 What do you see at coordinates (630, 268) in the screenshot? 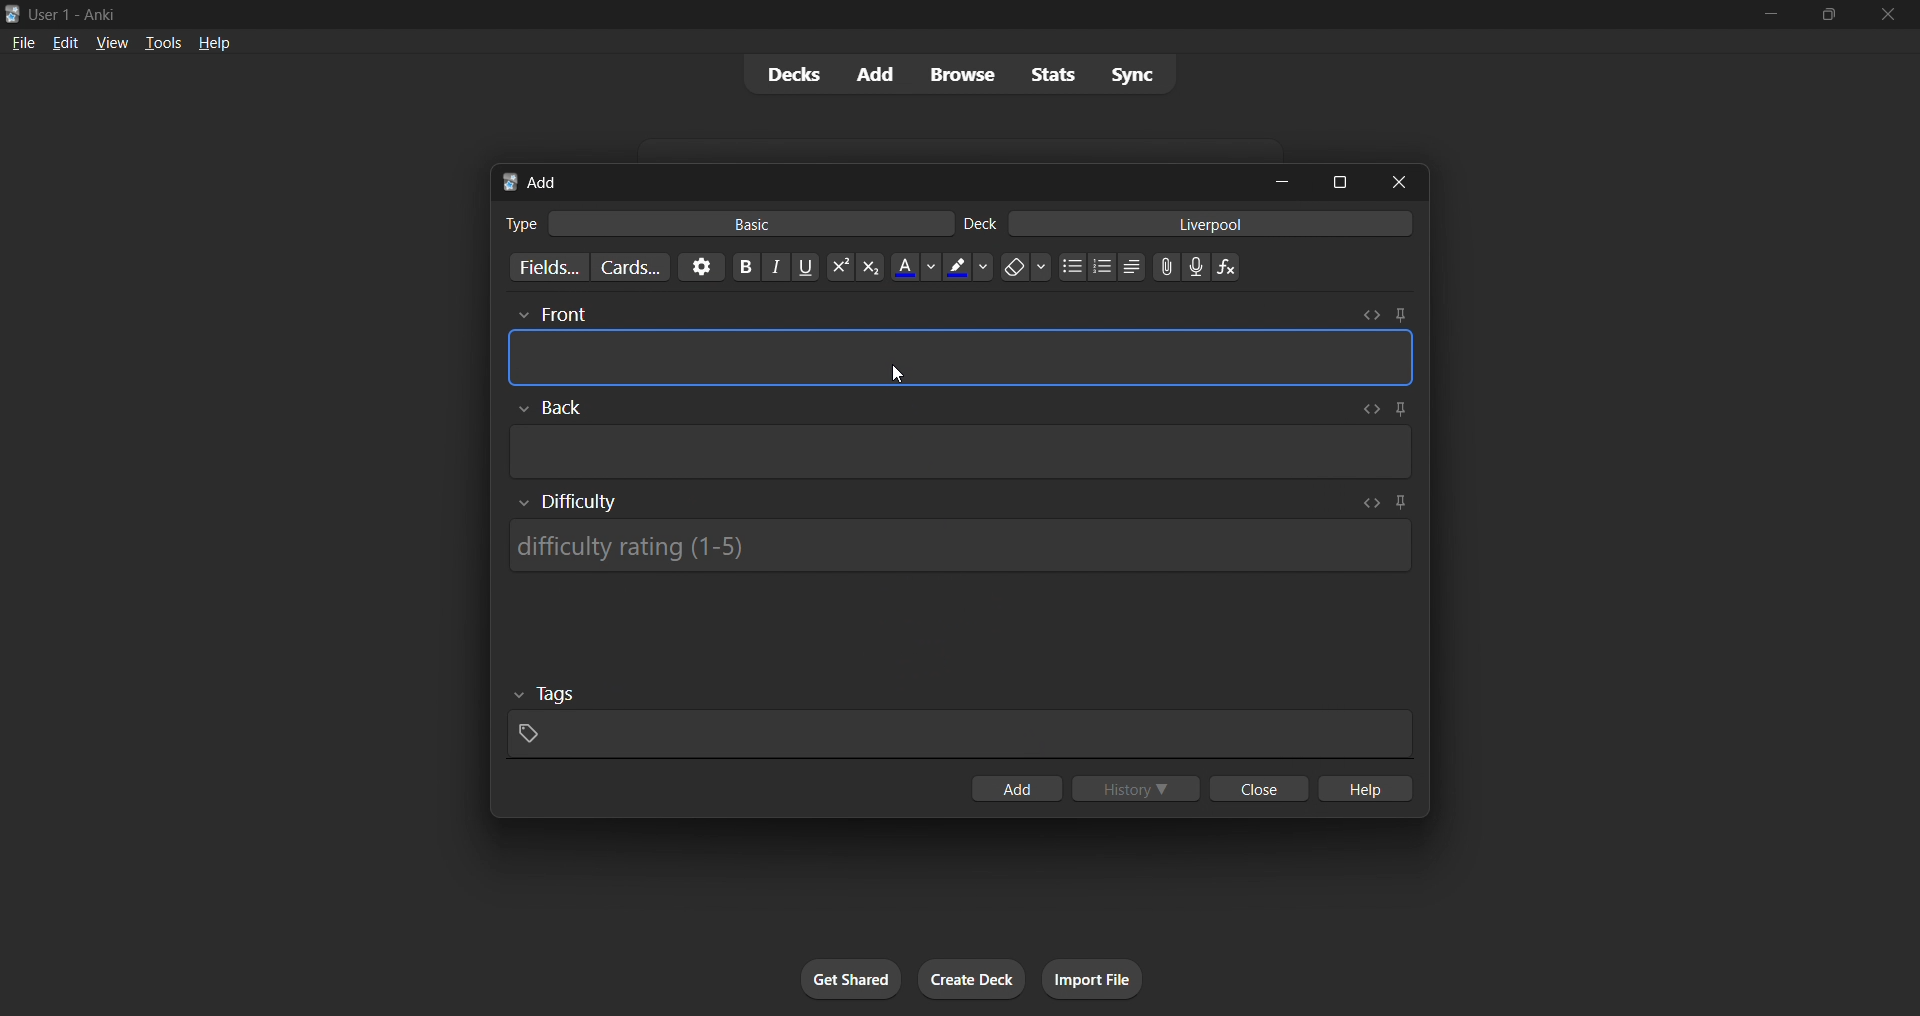
I see `customize card templates` at bounding box center [630, 268].